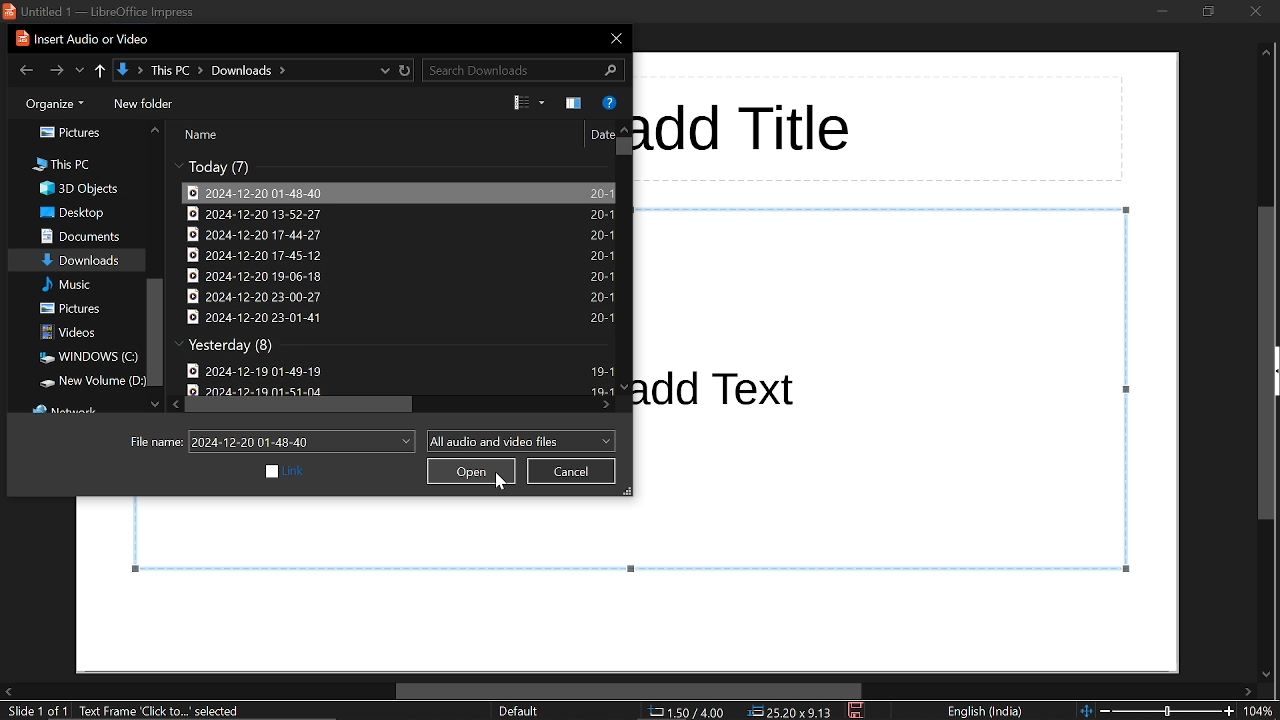 The height and width of the screenshot is (720, 1280). What do you see at coordinates (36, 712) in the screenshot?
I see `current slide` at bounding box center [36, 712].